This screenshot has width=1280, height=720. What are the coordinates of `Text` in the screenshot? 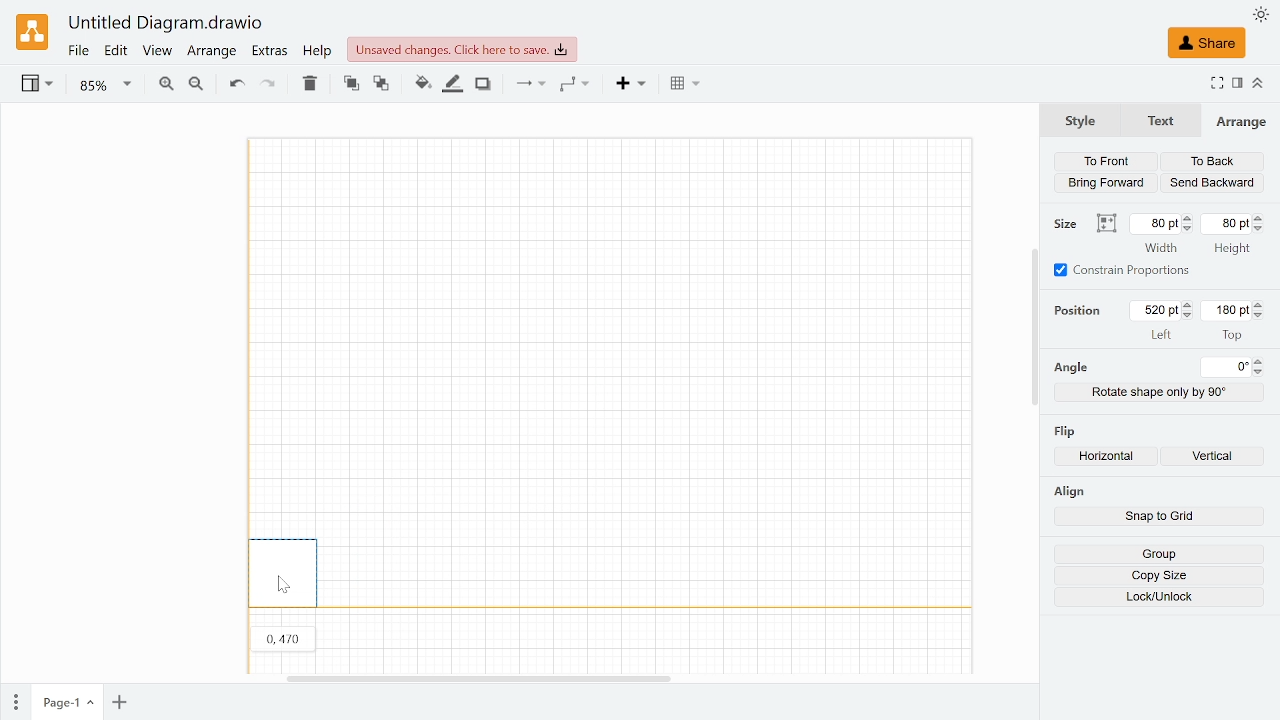 It's located at (1157, 121).